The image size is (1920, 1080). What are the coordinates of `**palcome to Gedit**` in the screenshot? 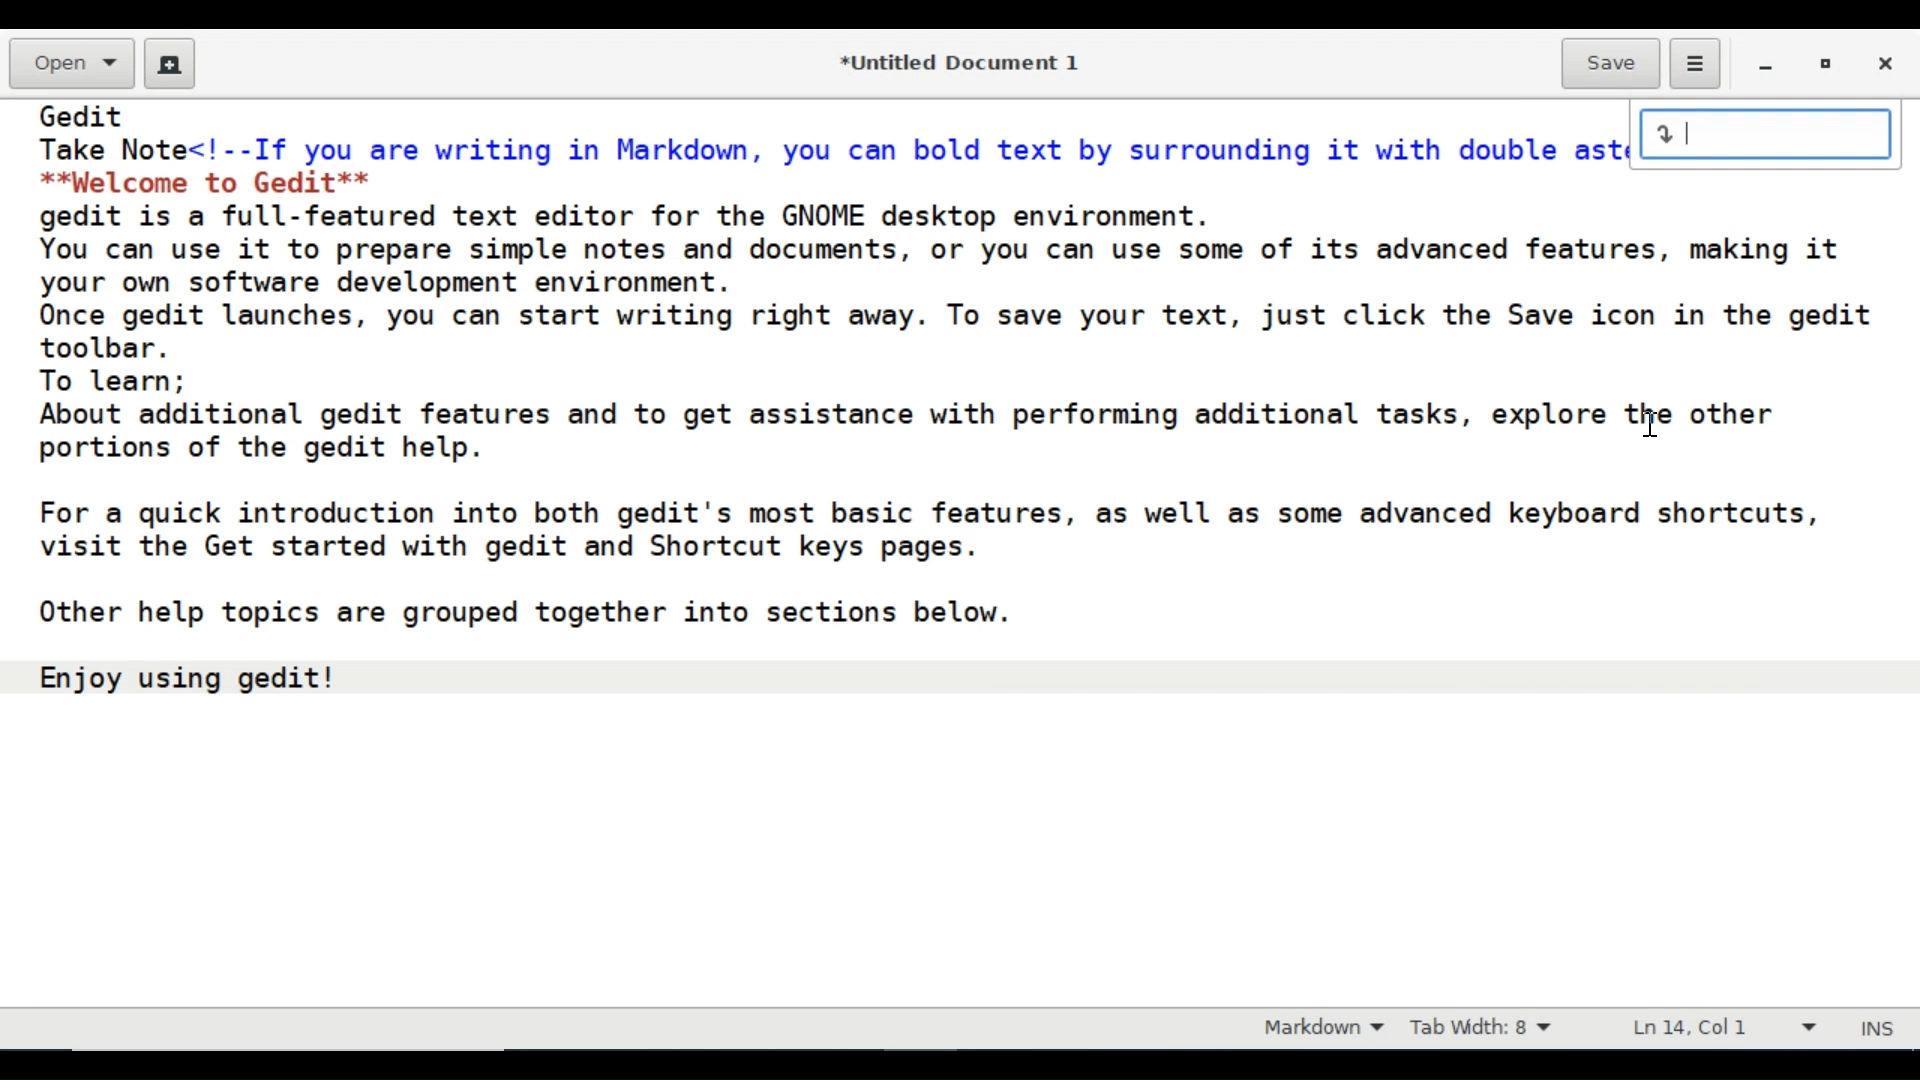 It's located at (214, 181).